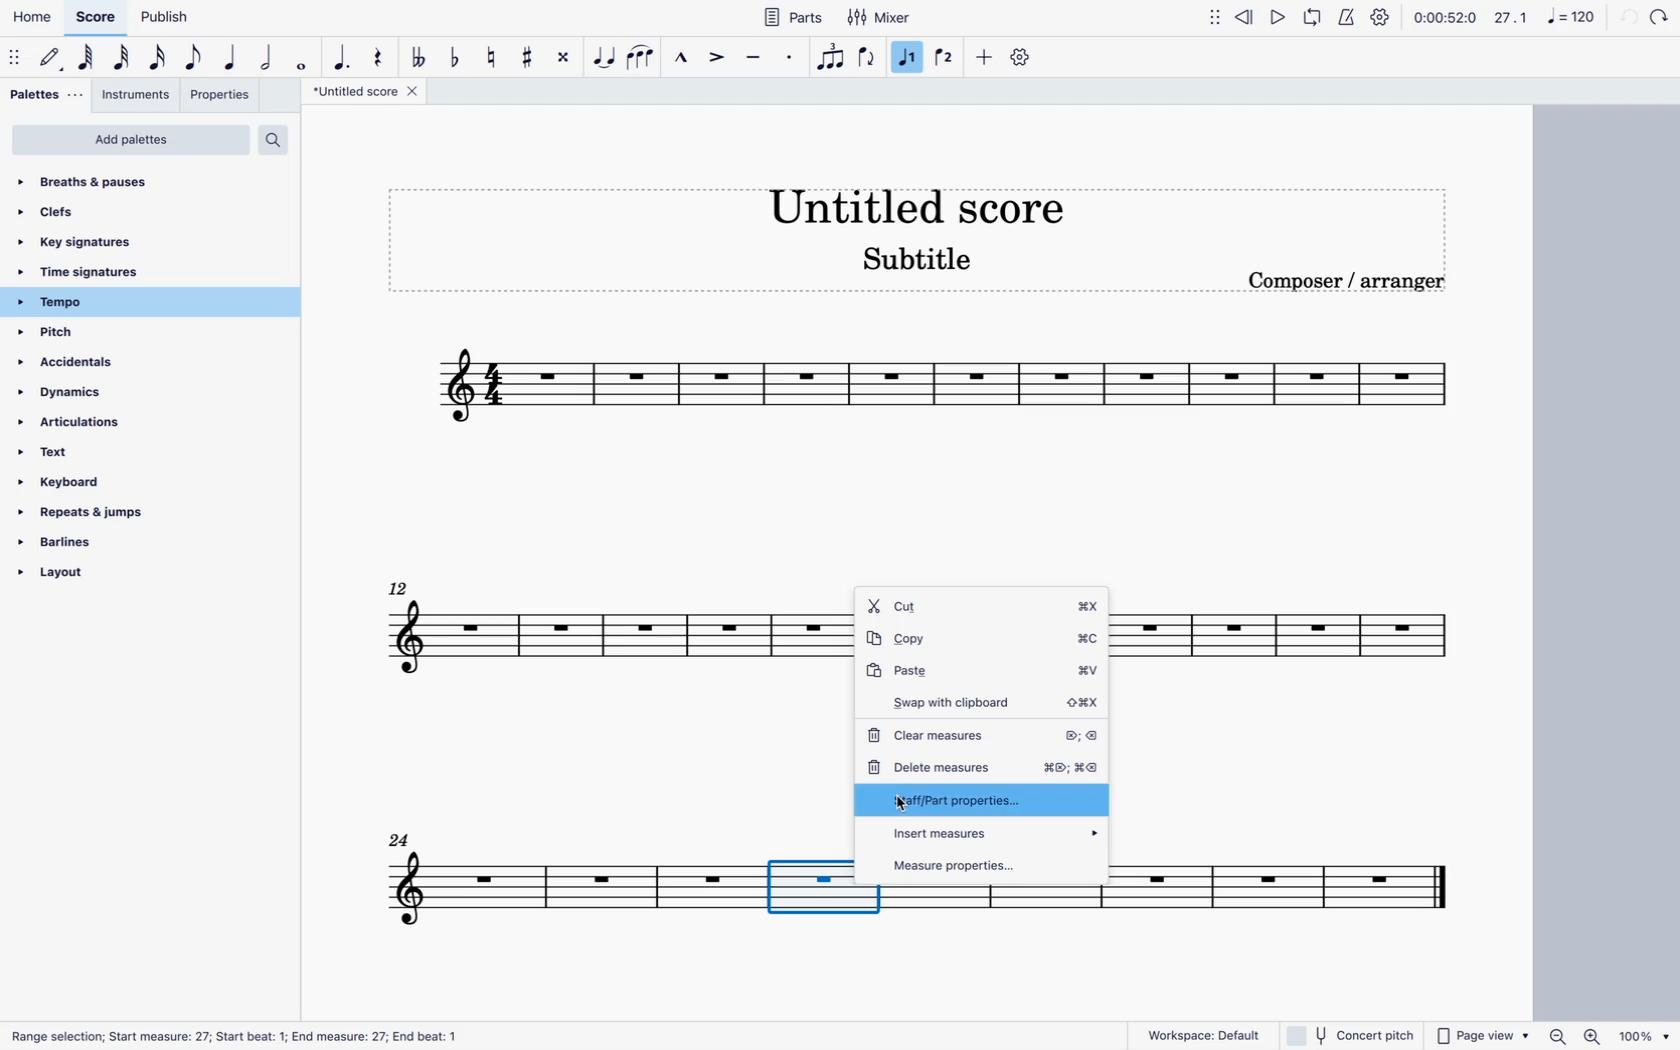 The width and height of the screenshot is (1680, 1050). I want to click on toggle natural, so click(493, 58).